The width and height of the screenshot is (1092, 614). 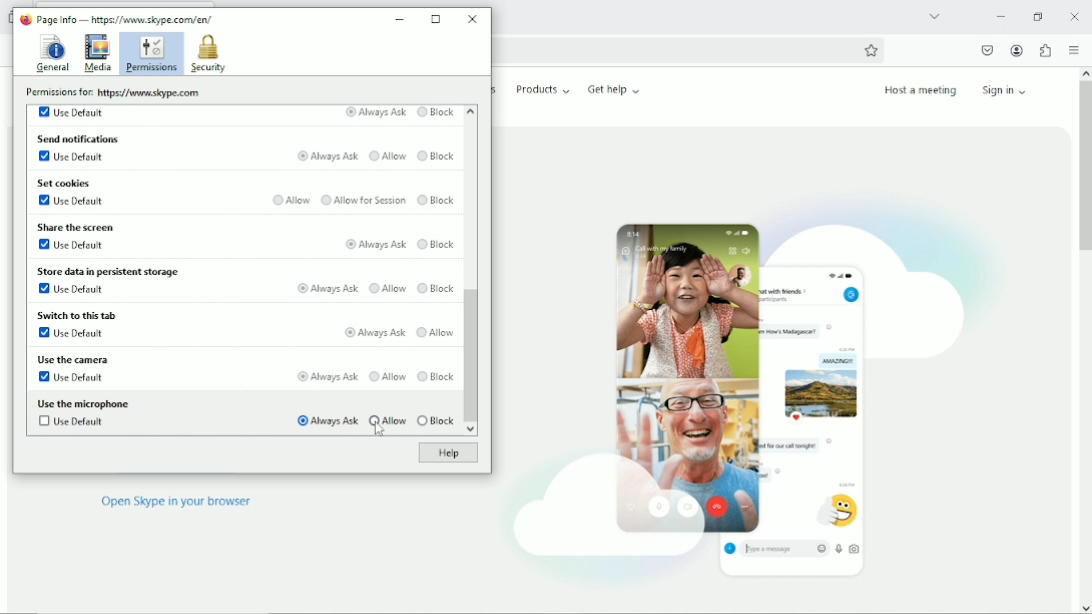 I want to click on General, so click(x=51, y=54).